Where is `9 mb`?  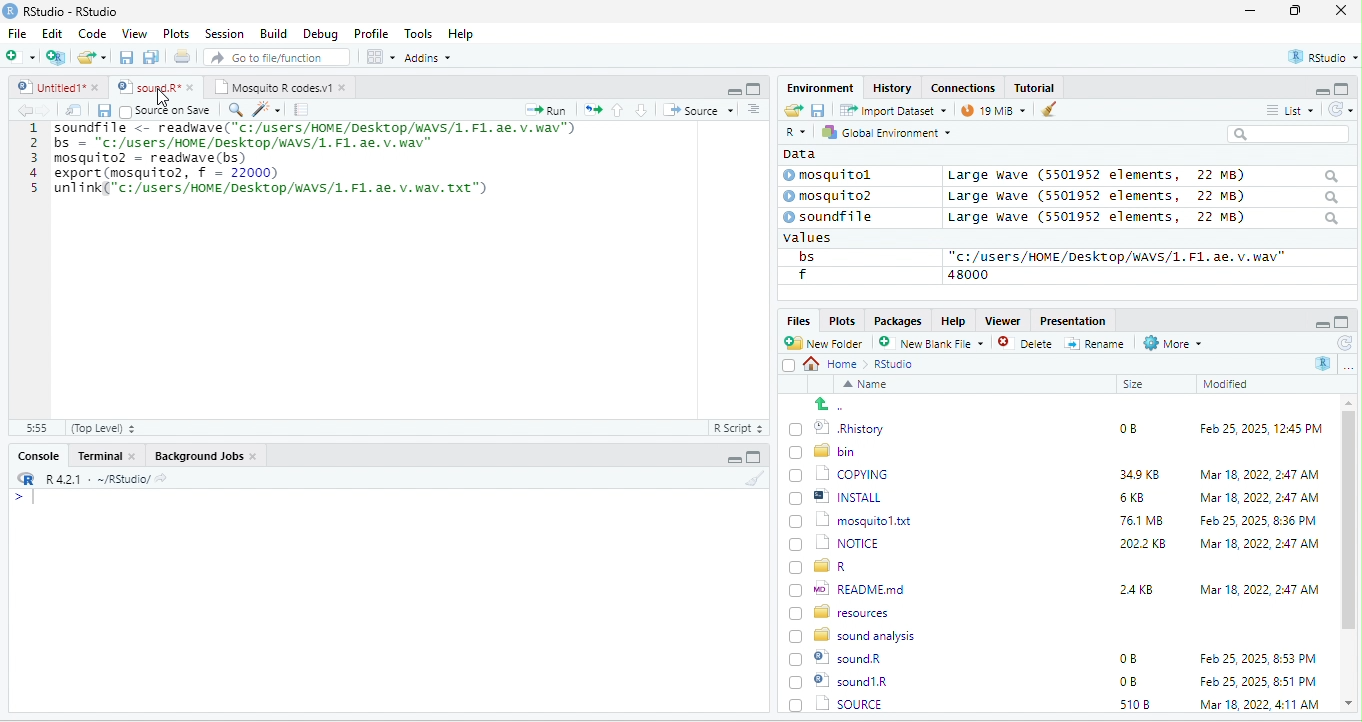 9 mb is located at coordinates (993, 112).